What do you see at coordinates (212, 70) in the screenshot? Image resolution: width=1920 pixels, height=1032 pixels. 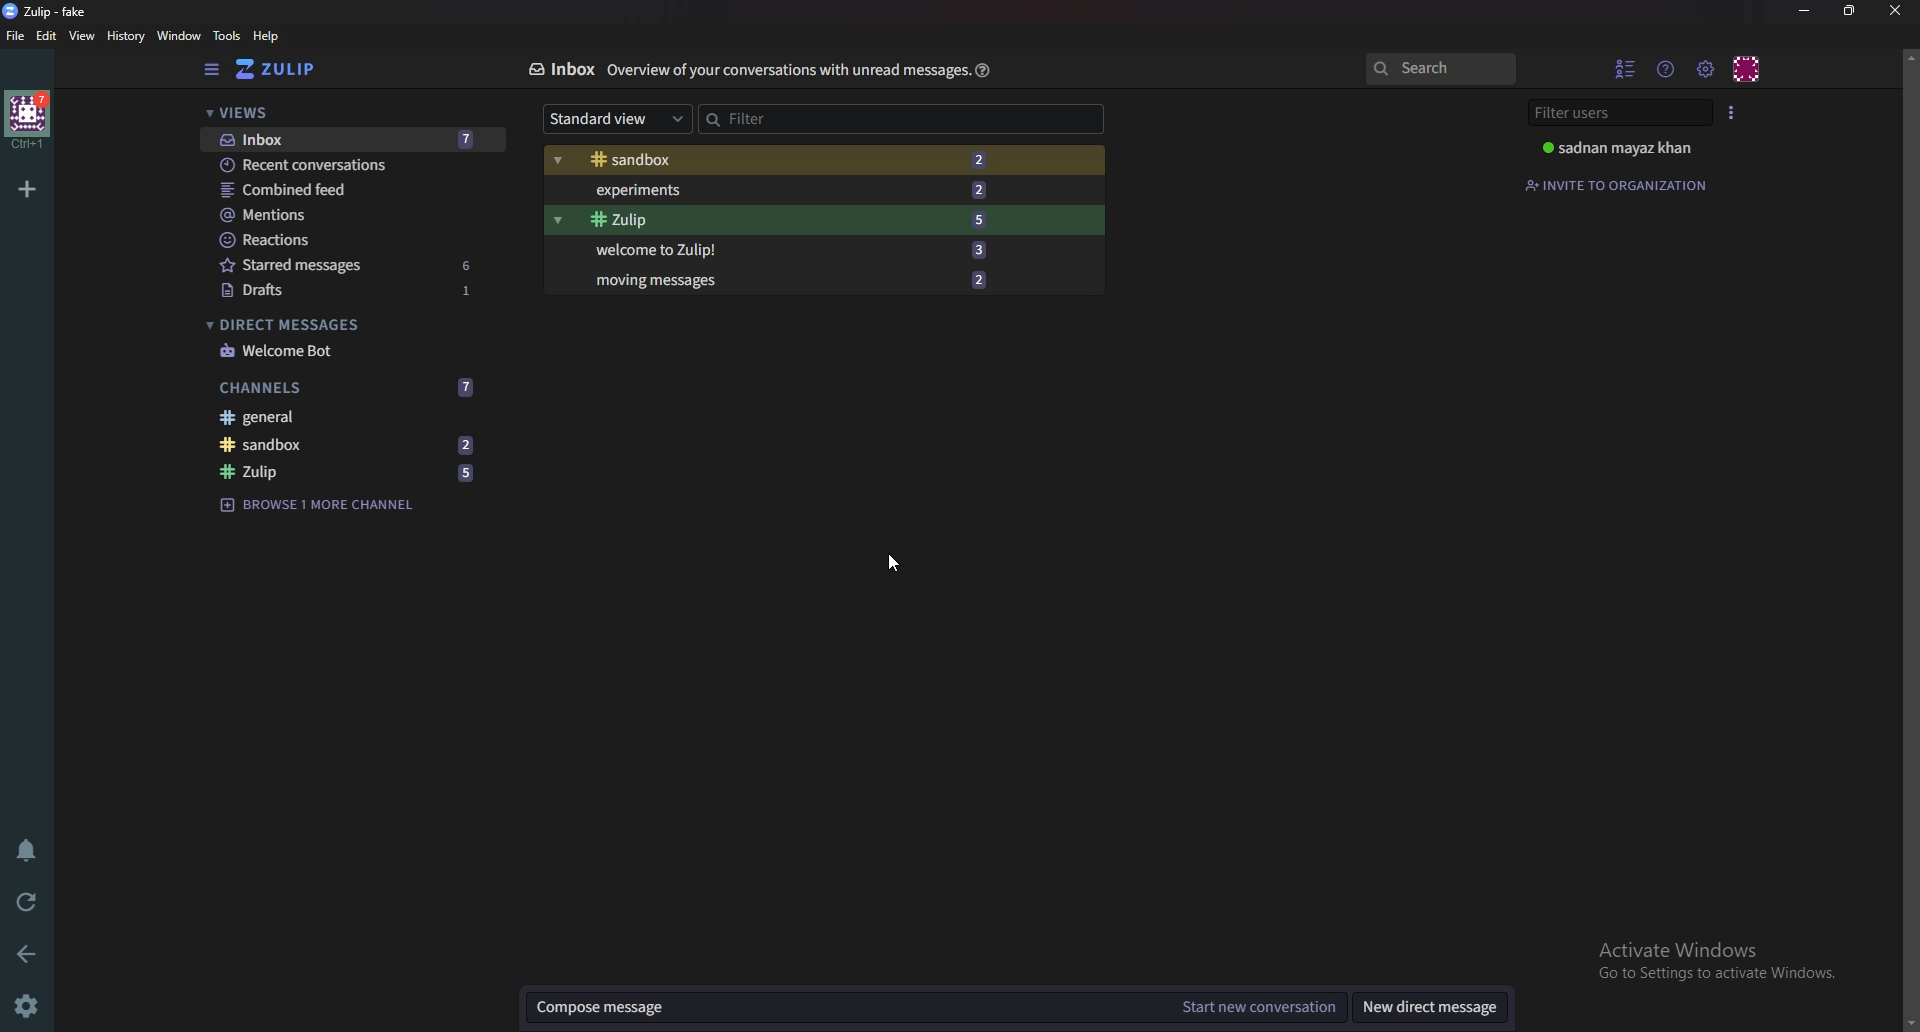 I see `side bar` at bounding box center [212, 70].